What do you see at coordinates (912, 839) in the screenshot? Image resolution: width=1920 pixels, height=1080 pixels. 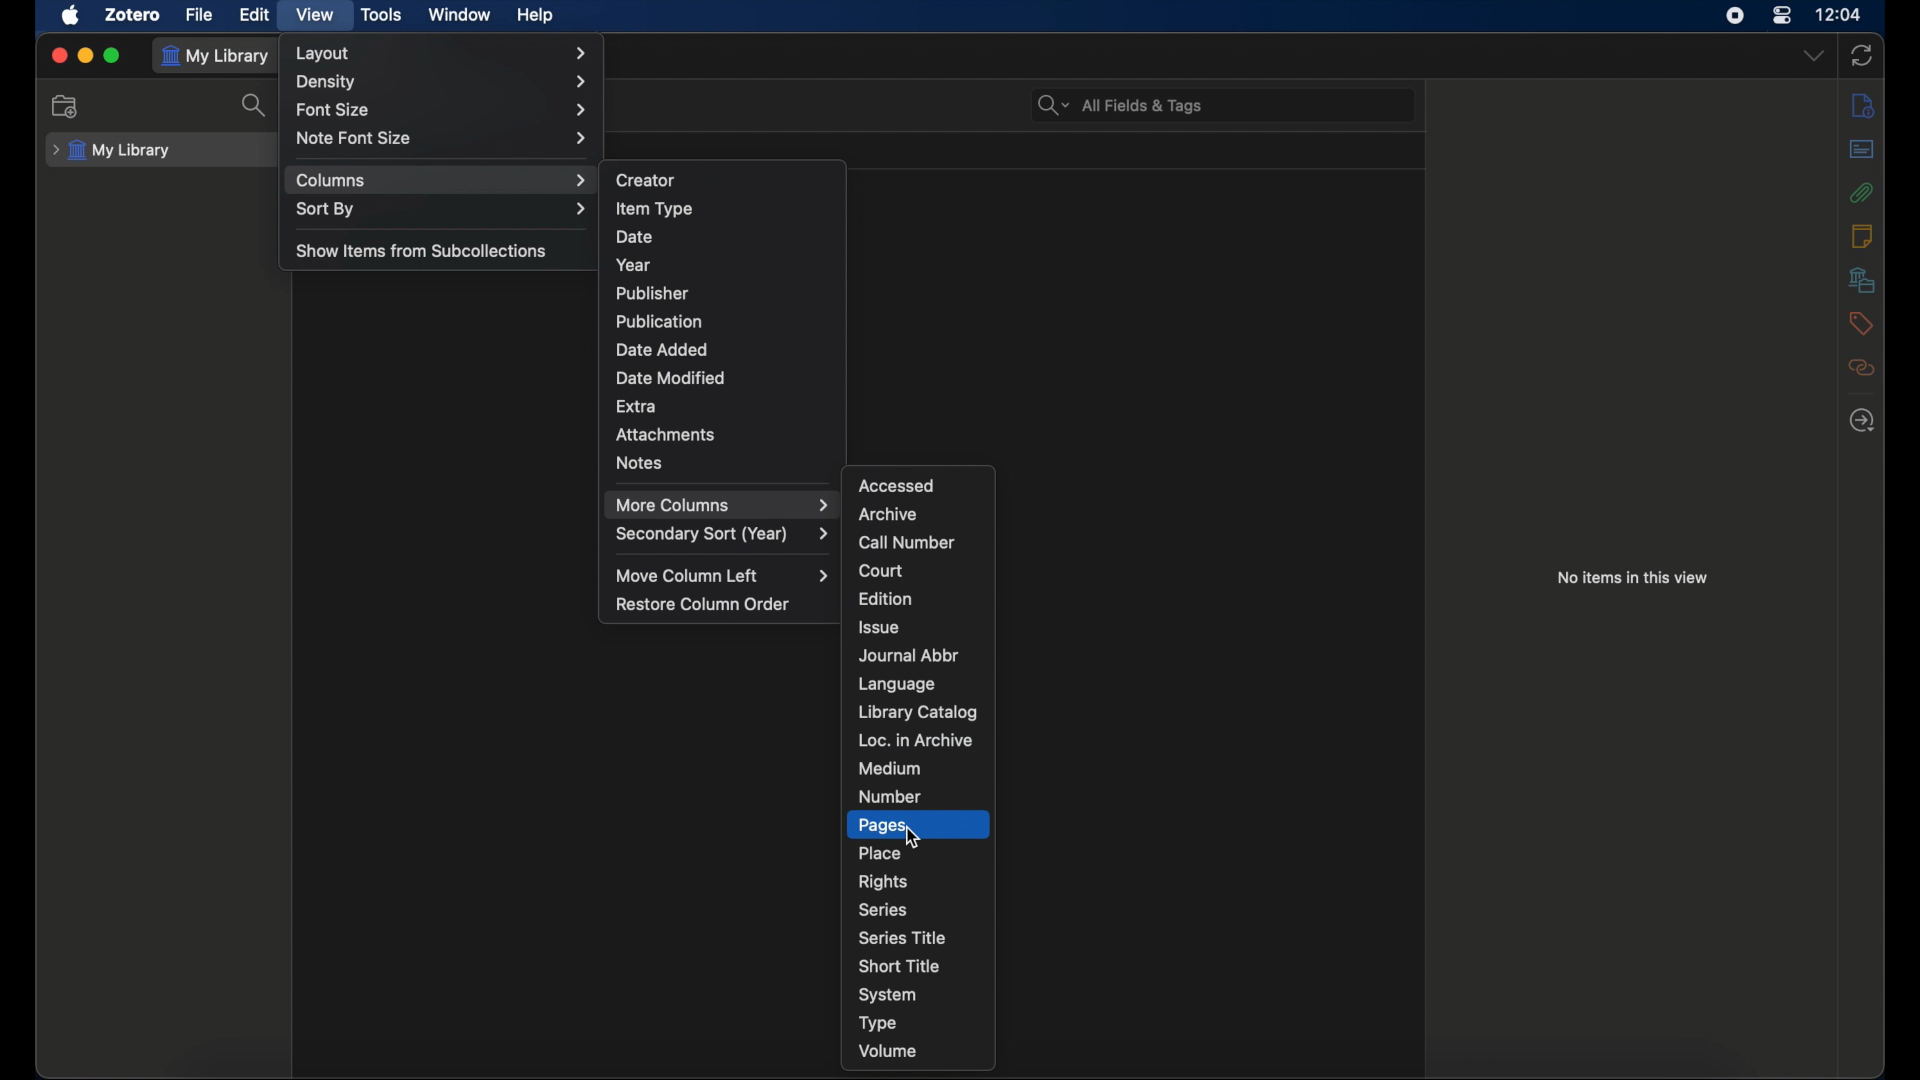 I see `cursor` at bounding box center [912, 839].